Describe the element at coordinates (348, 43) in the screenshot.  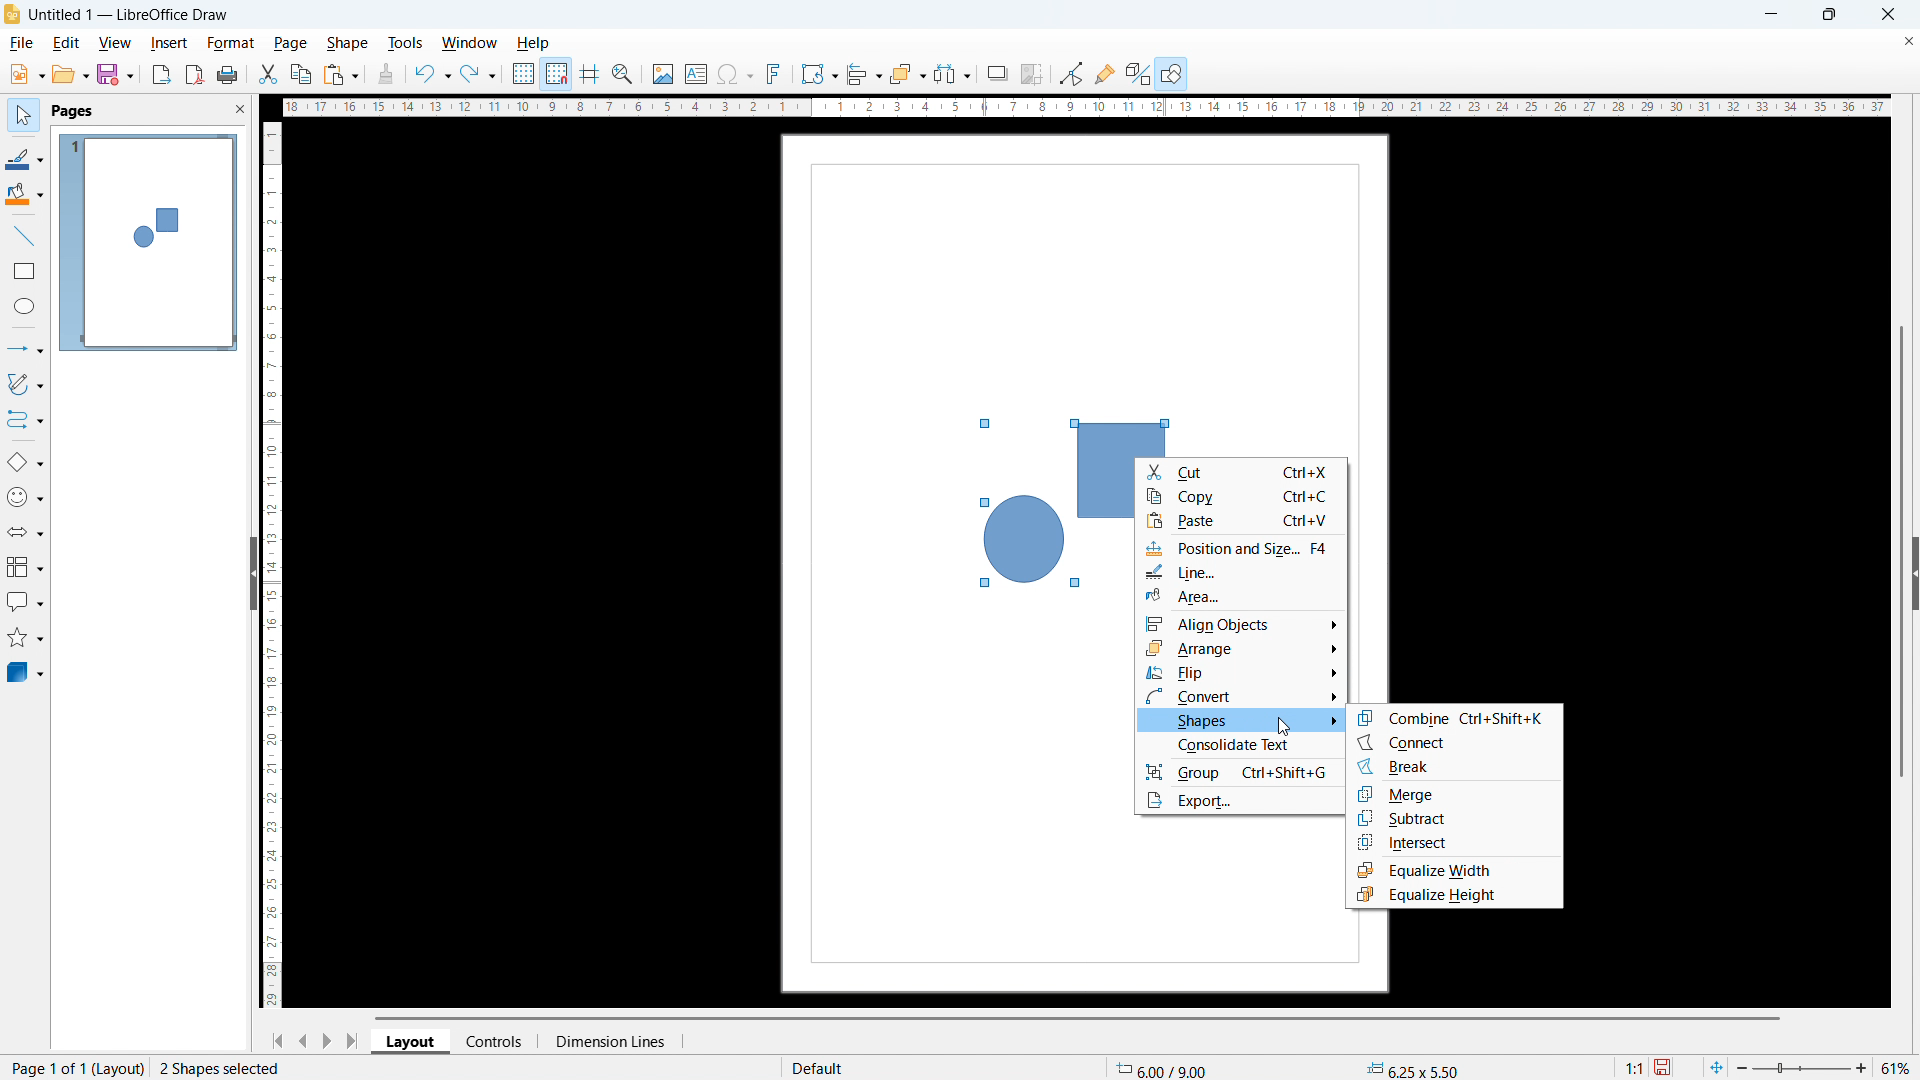
I see `shape` at that location.